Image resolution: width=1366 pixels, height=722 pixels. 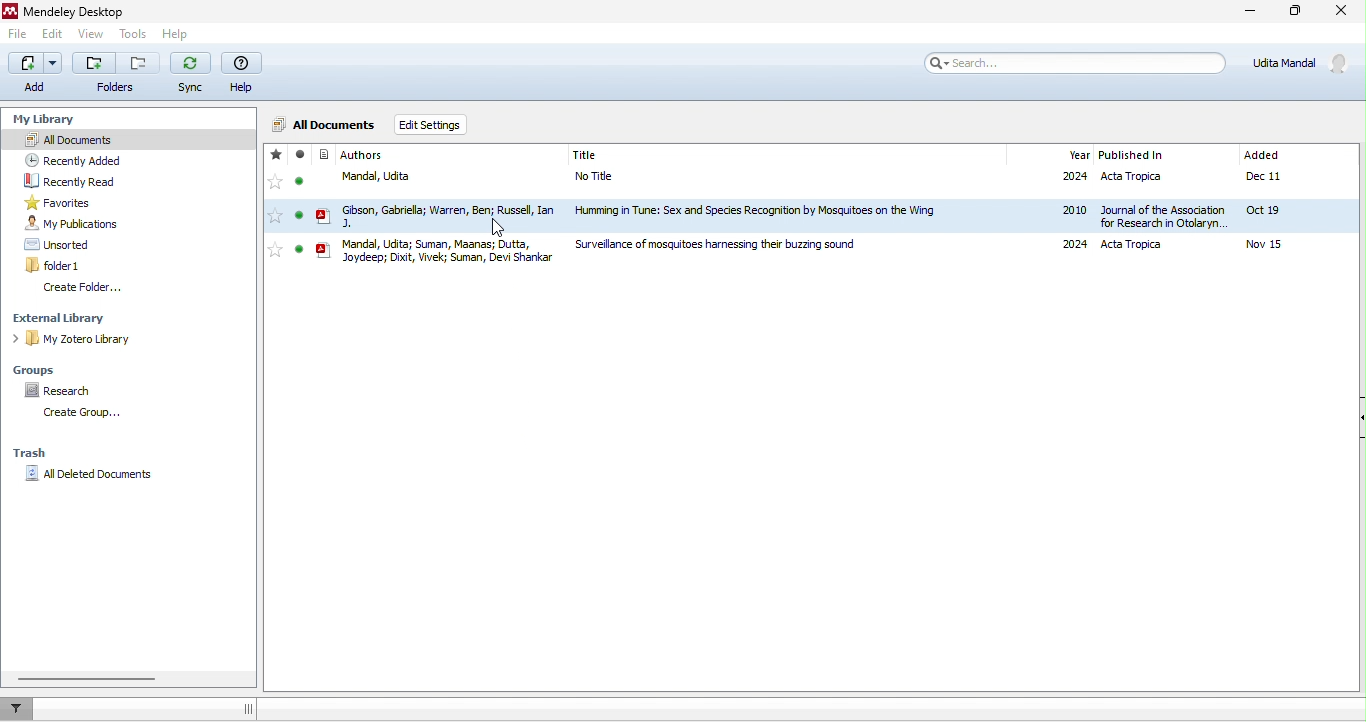 What do you see at coordinates (95, 479) in the screenshot?
I see `all deleted documents` at bounding box center [95, 479].